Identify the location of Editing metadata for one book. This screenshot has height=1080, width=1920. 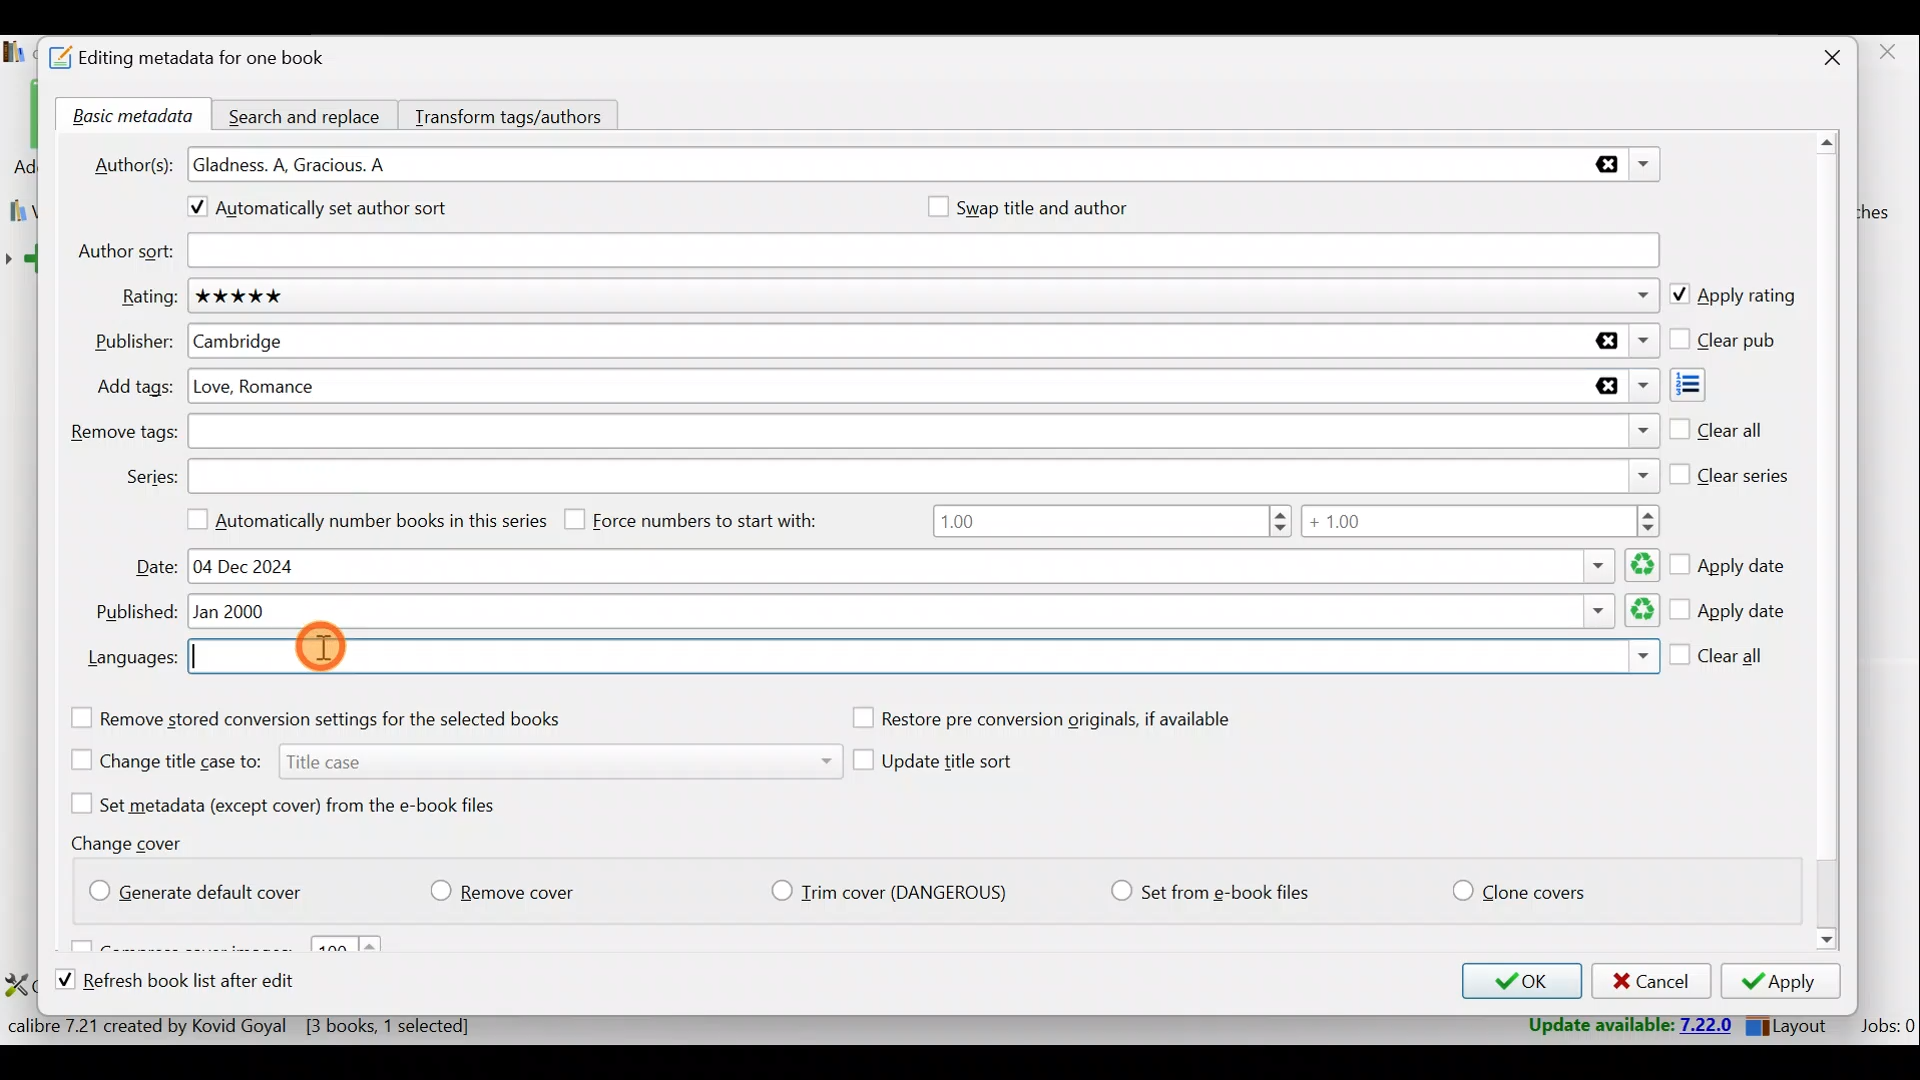
(212, 59).